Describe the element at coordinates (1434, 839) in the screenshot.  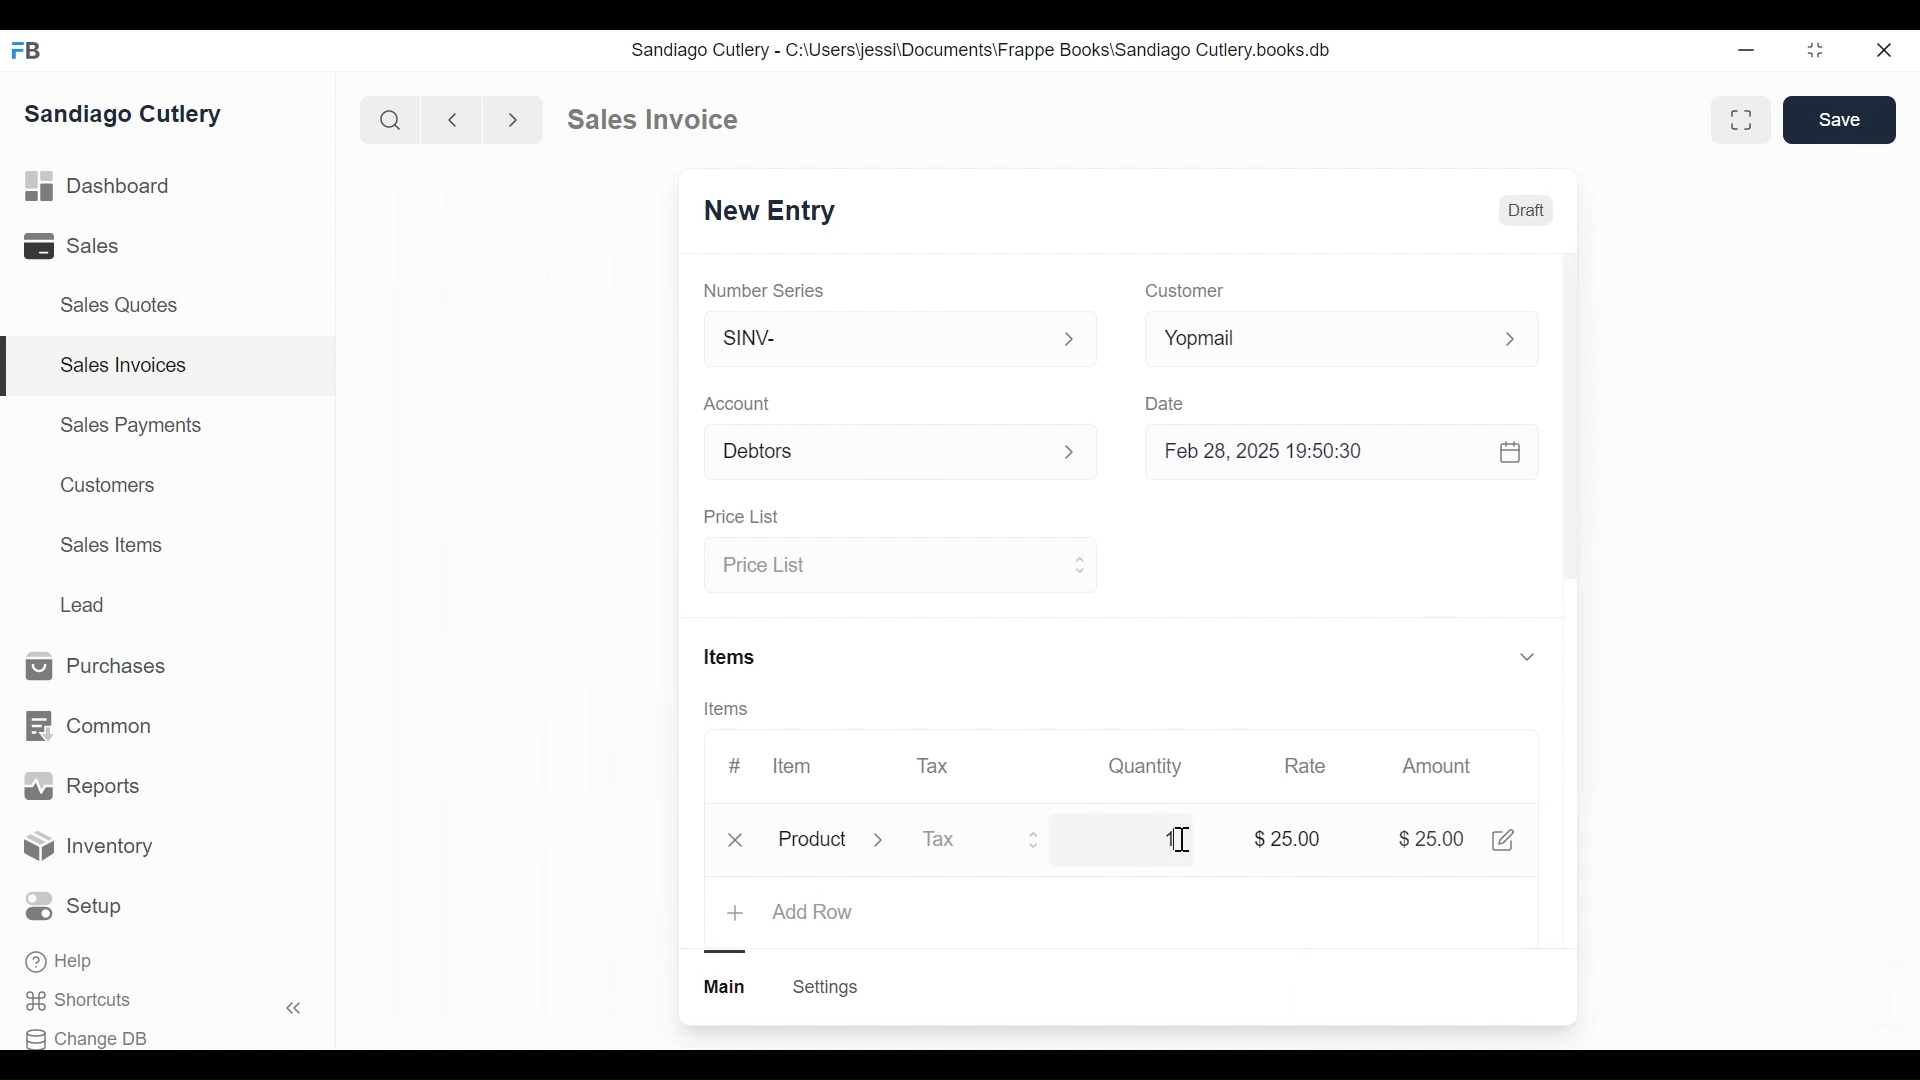
I see `$25.00` at that location.